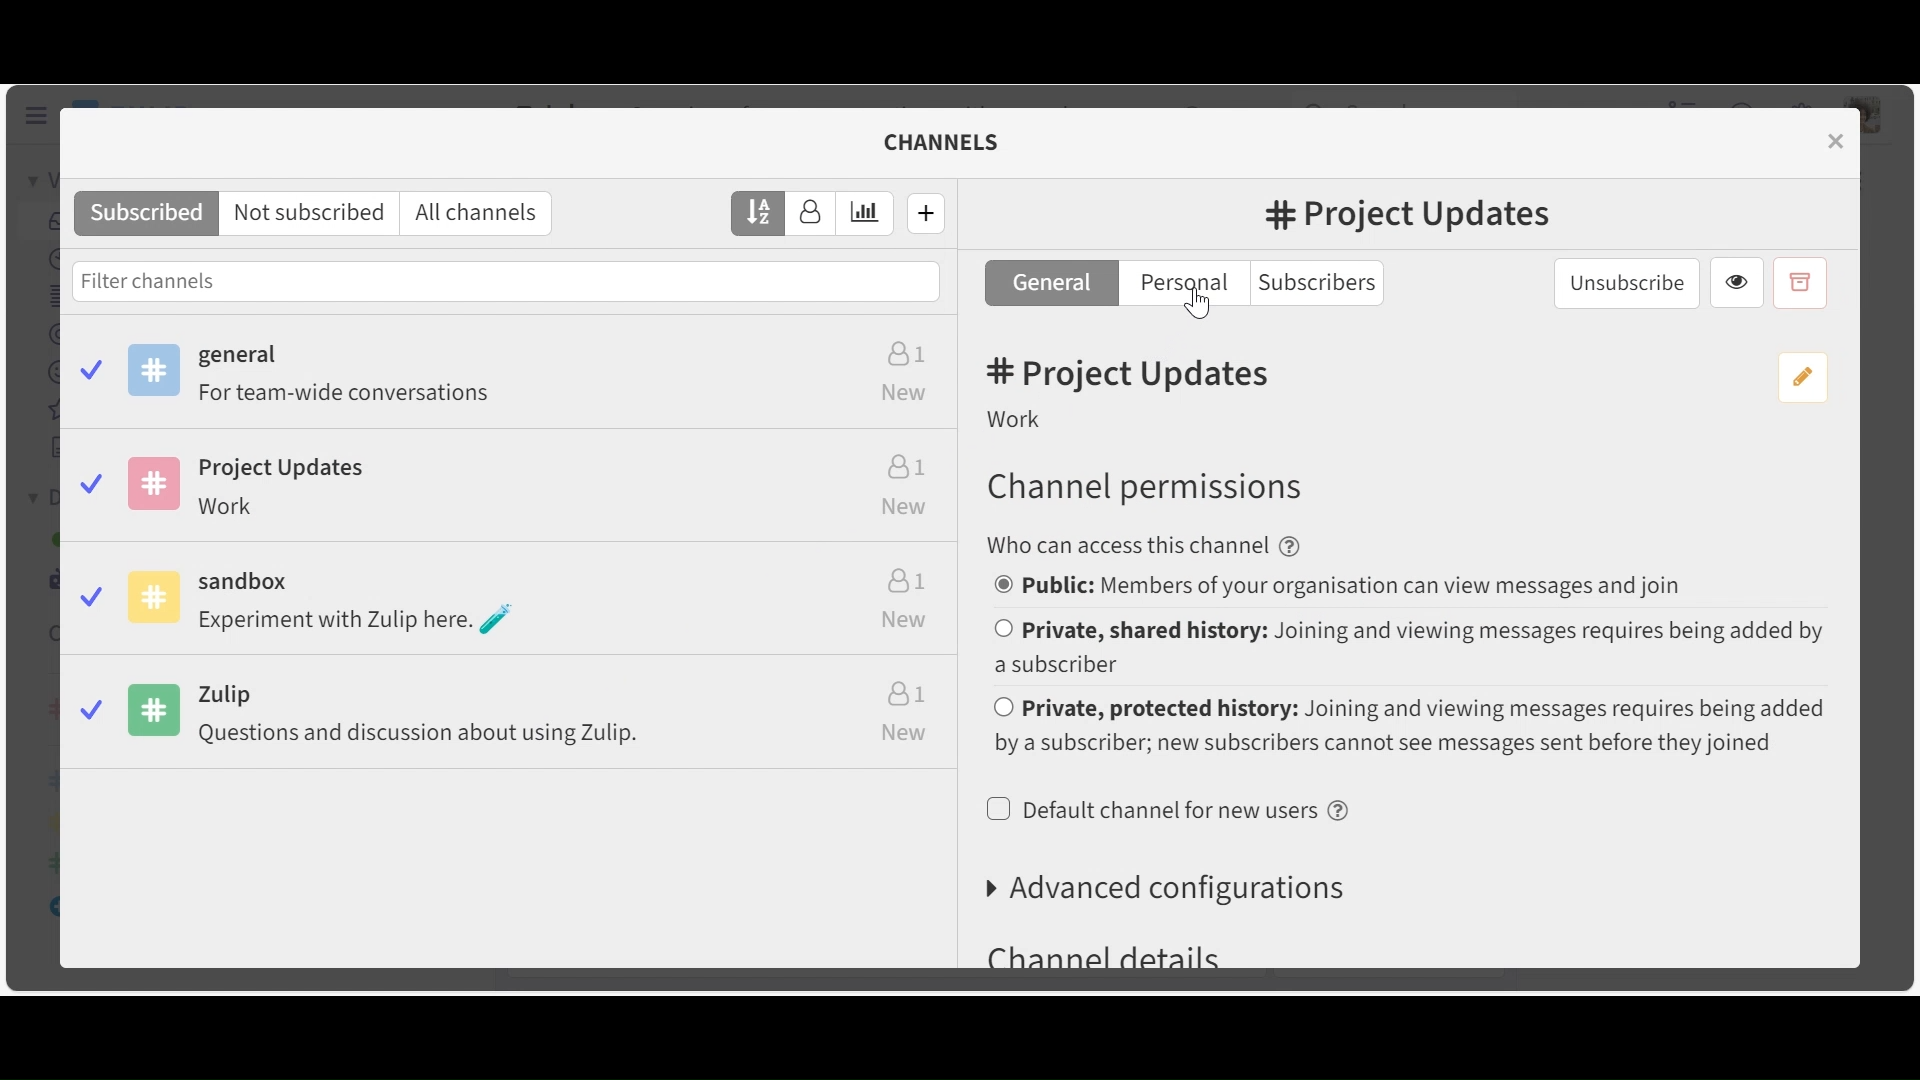 This screenshot has height=1080, width=1920. I want to click on Zulip, so click(512, 721).